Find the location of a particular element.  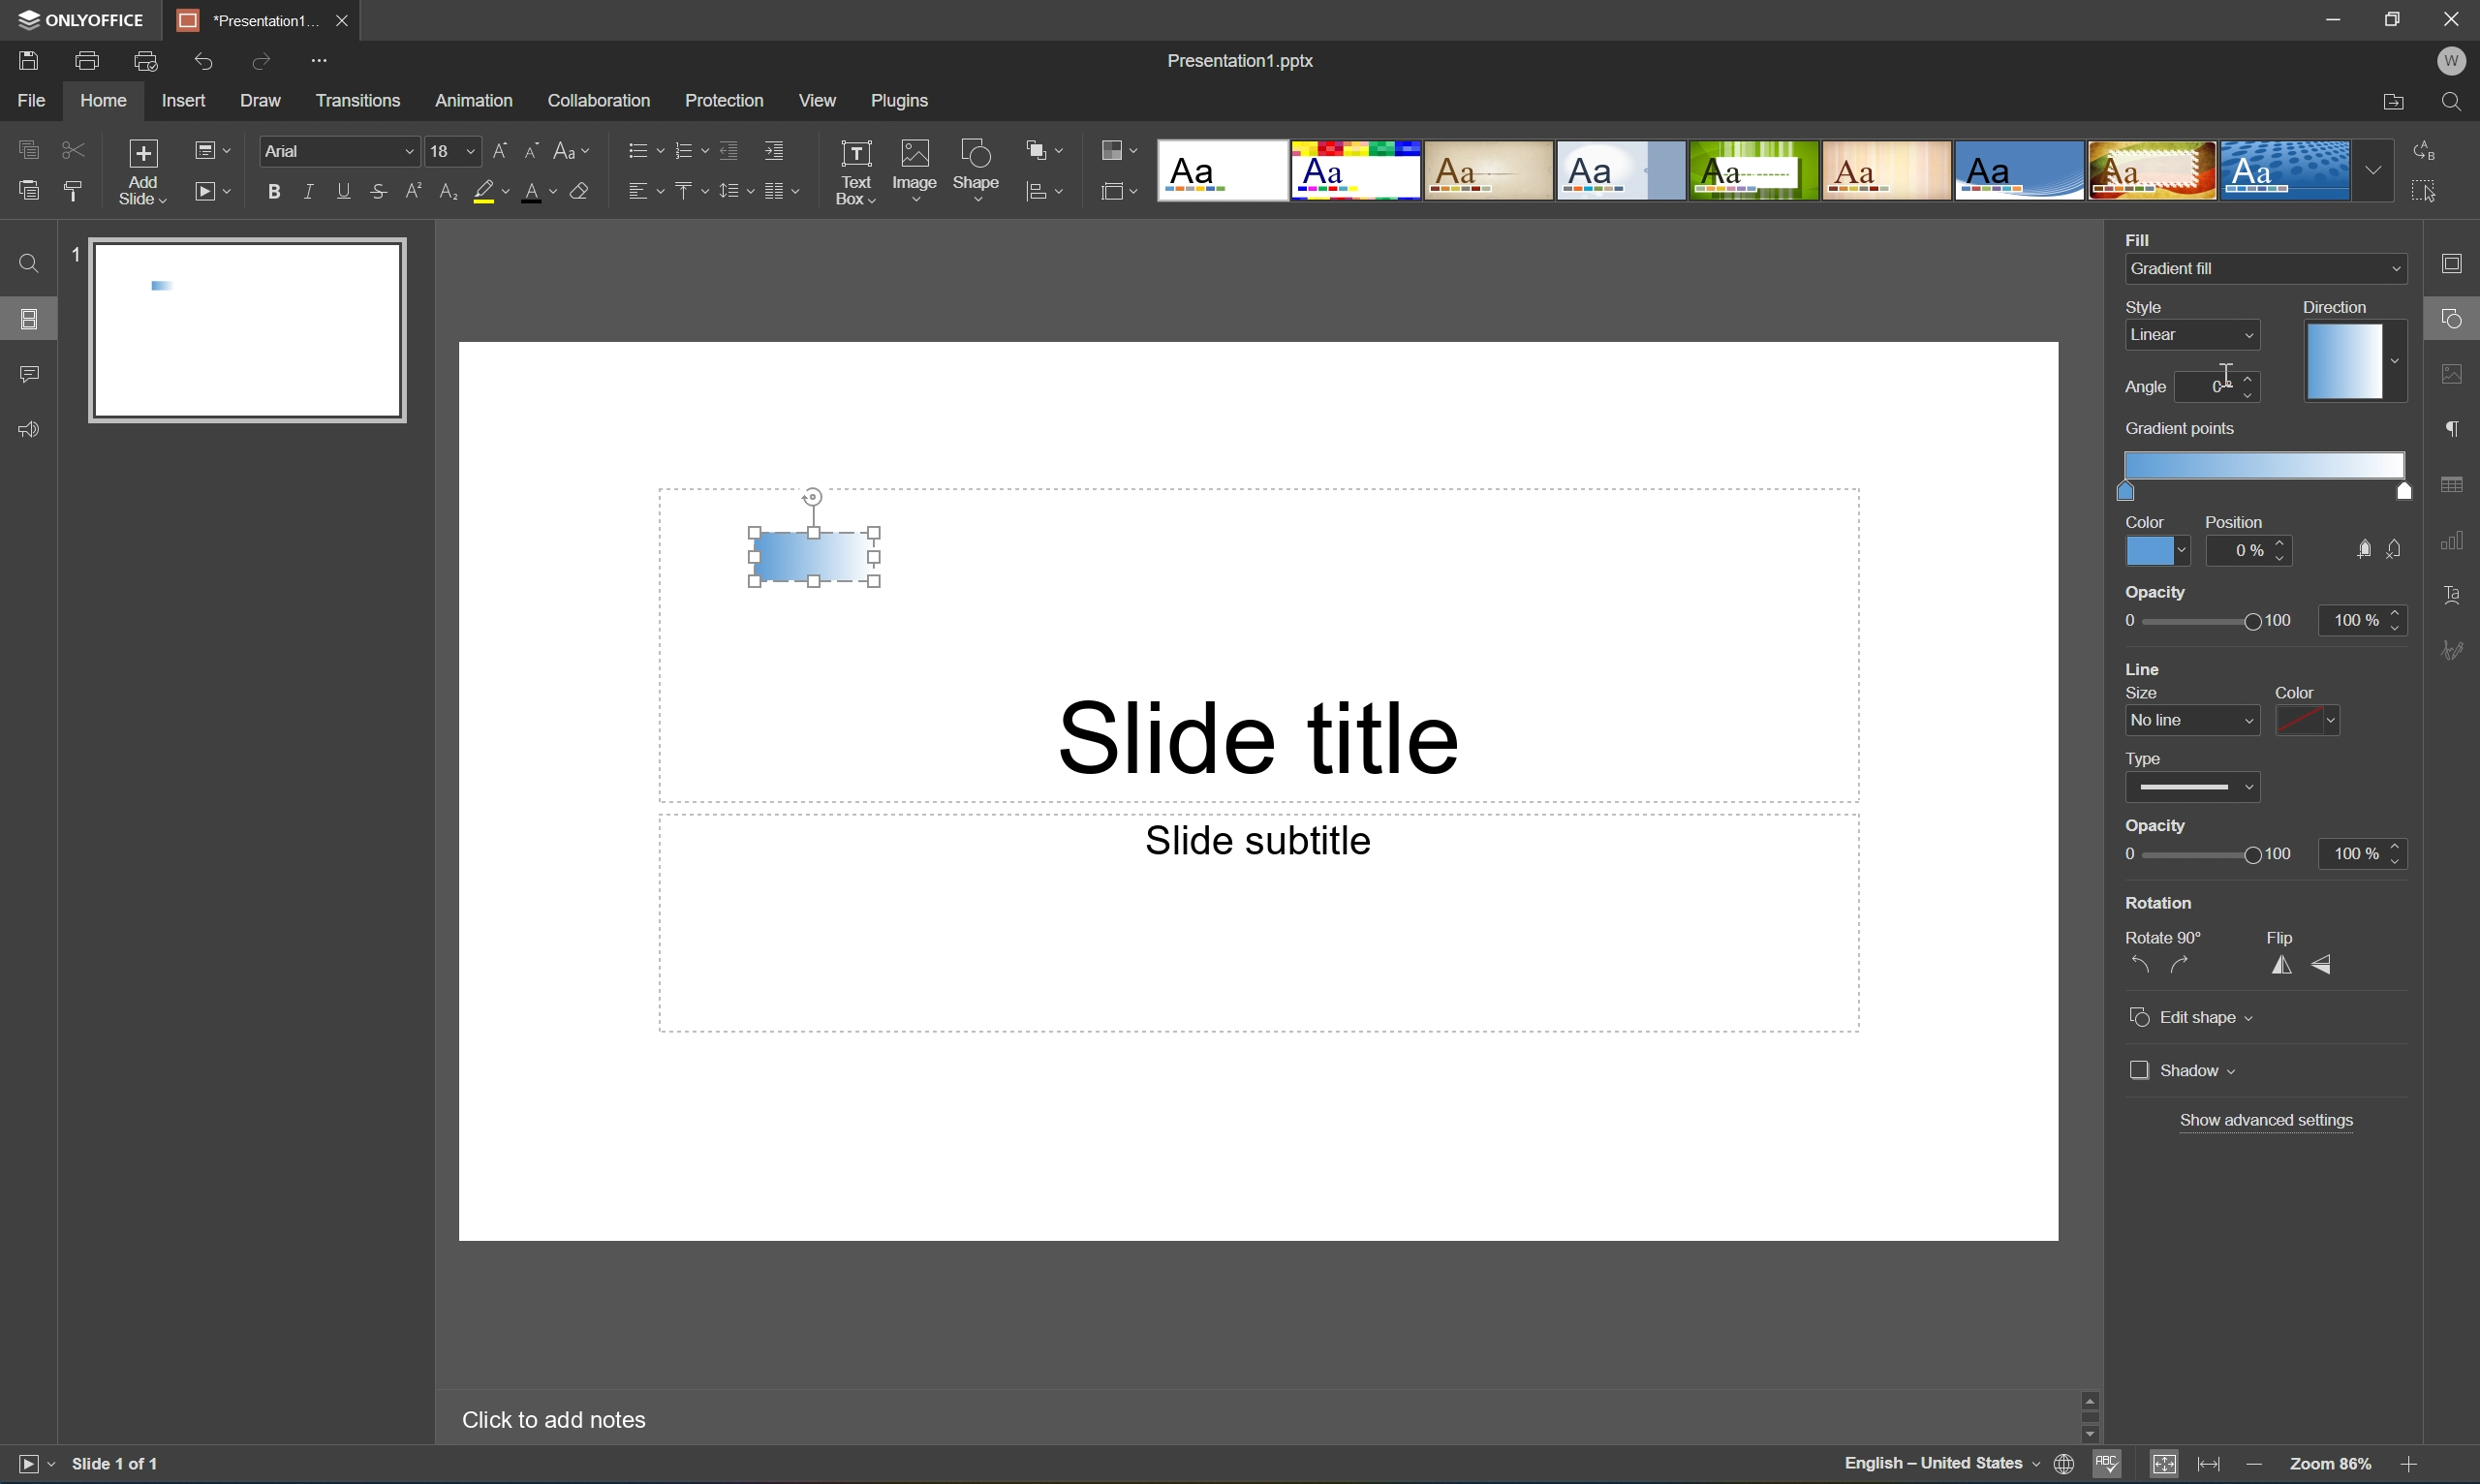

Bold is located at coordinates (275, 188).